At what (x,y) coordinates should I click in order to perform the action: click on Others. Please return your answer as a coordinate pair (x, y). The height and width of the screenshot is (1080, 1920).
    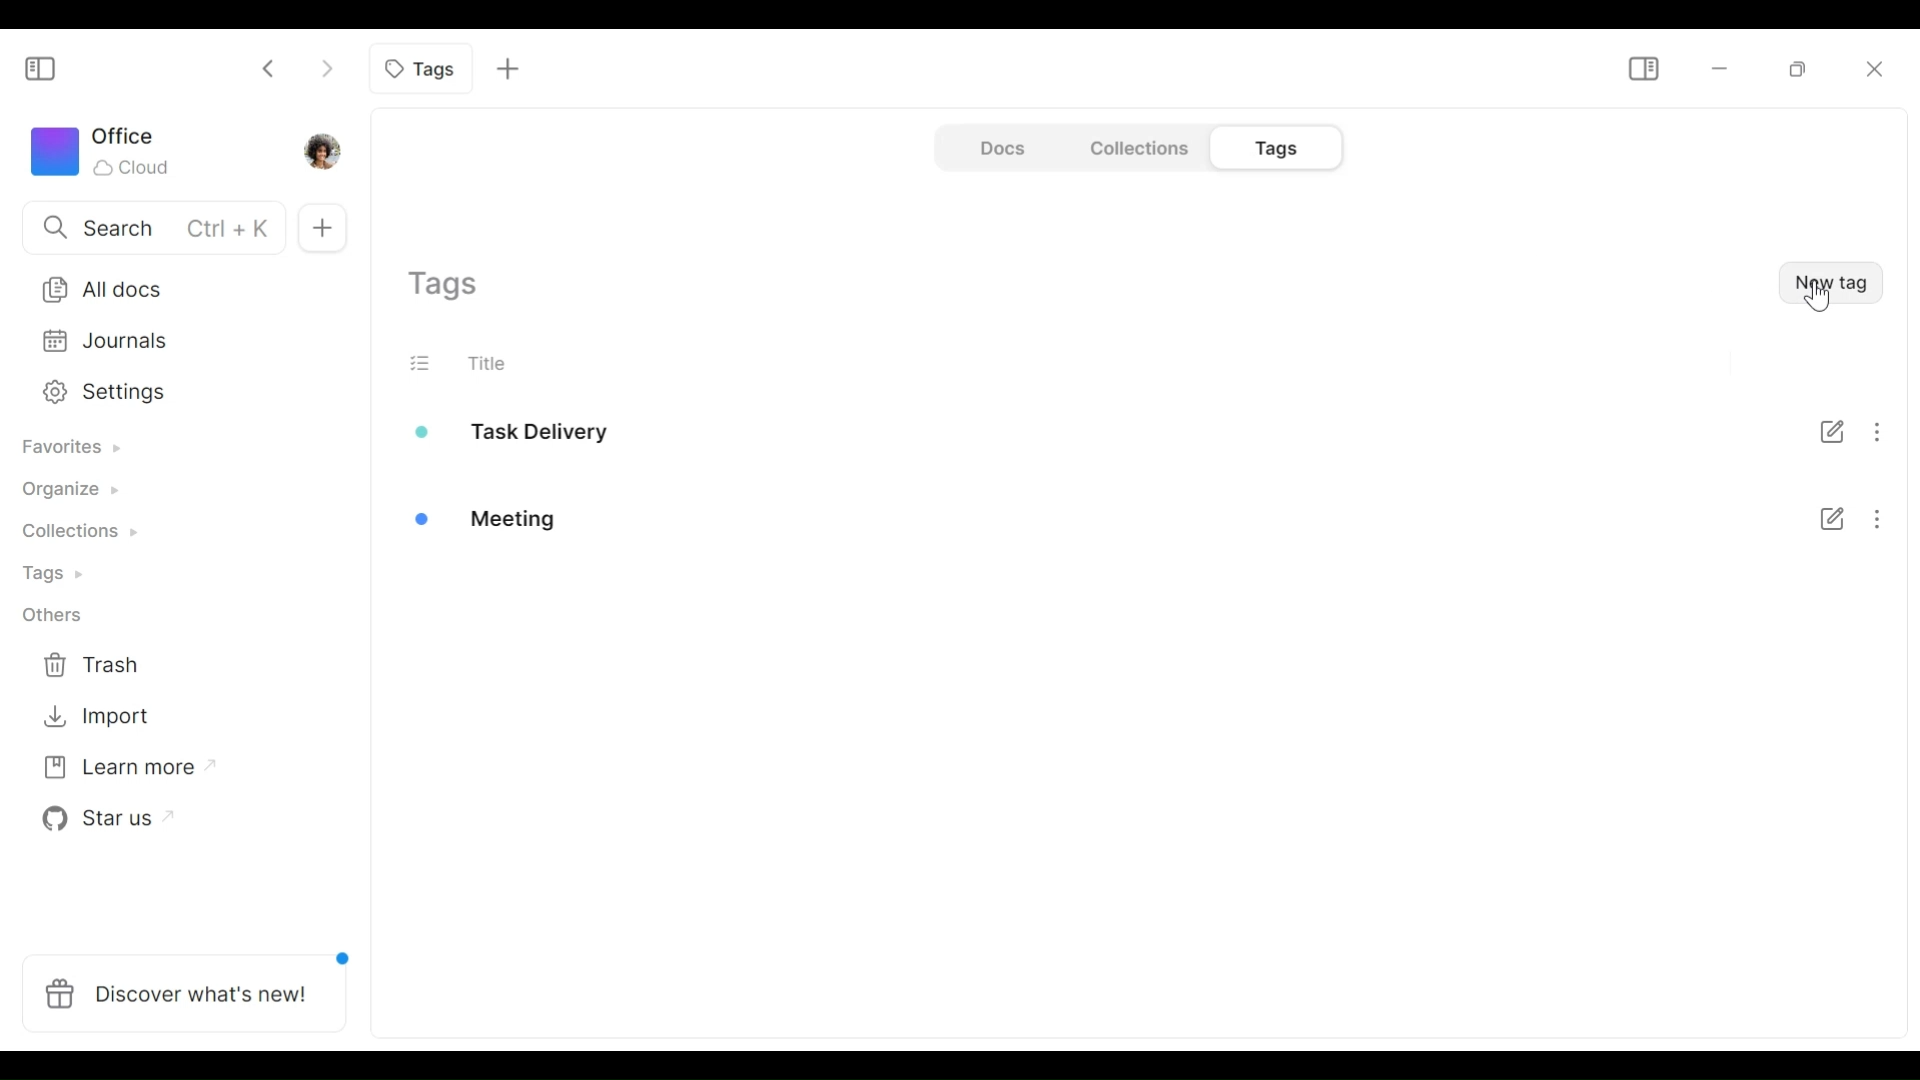
    Looking at the image, I should click on (59, 613).